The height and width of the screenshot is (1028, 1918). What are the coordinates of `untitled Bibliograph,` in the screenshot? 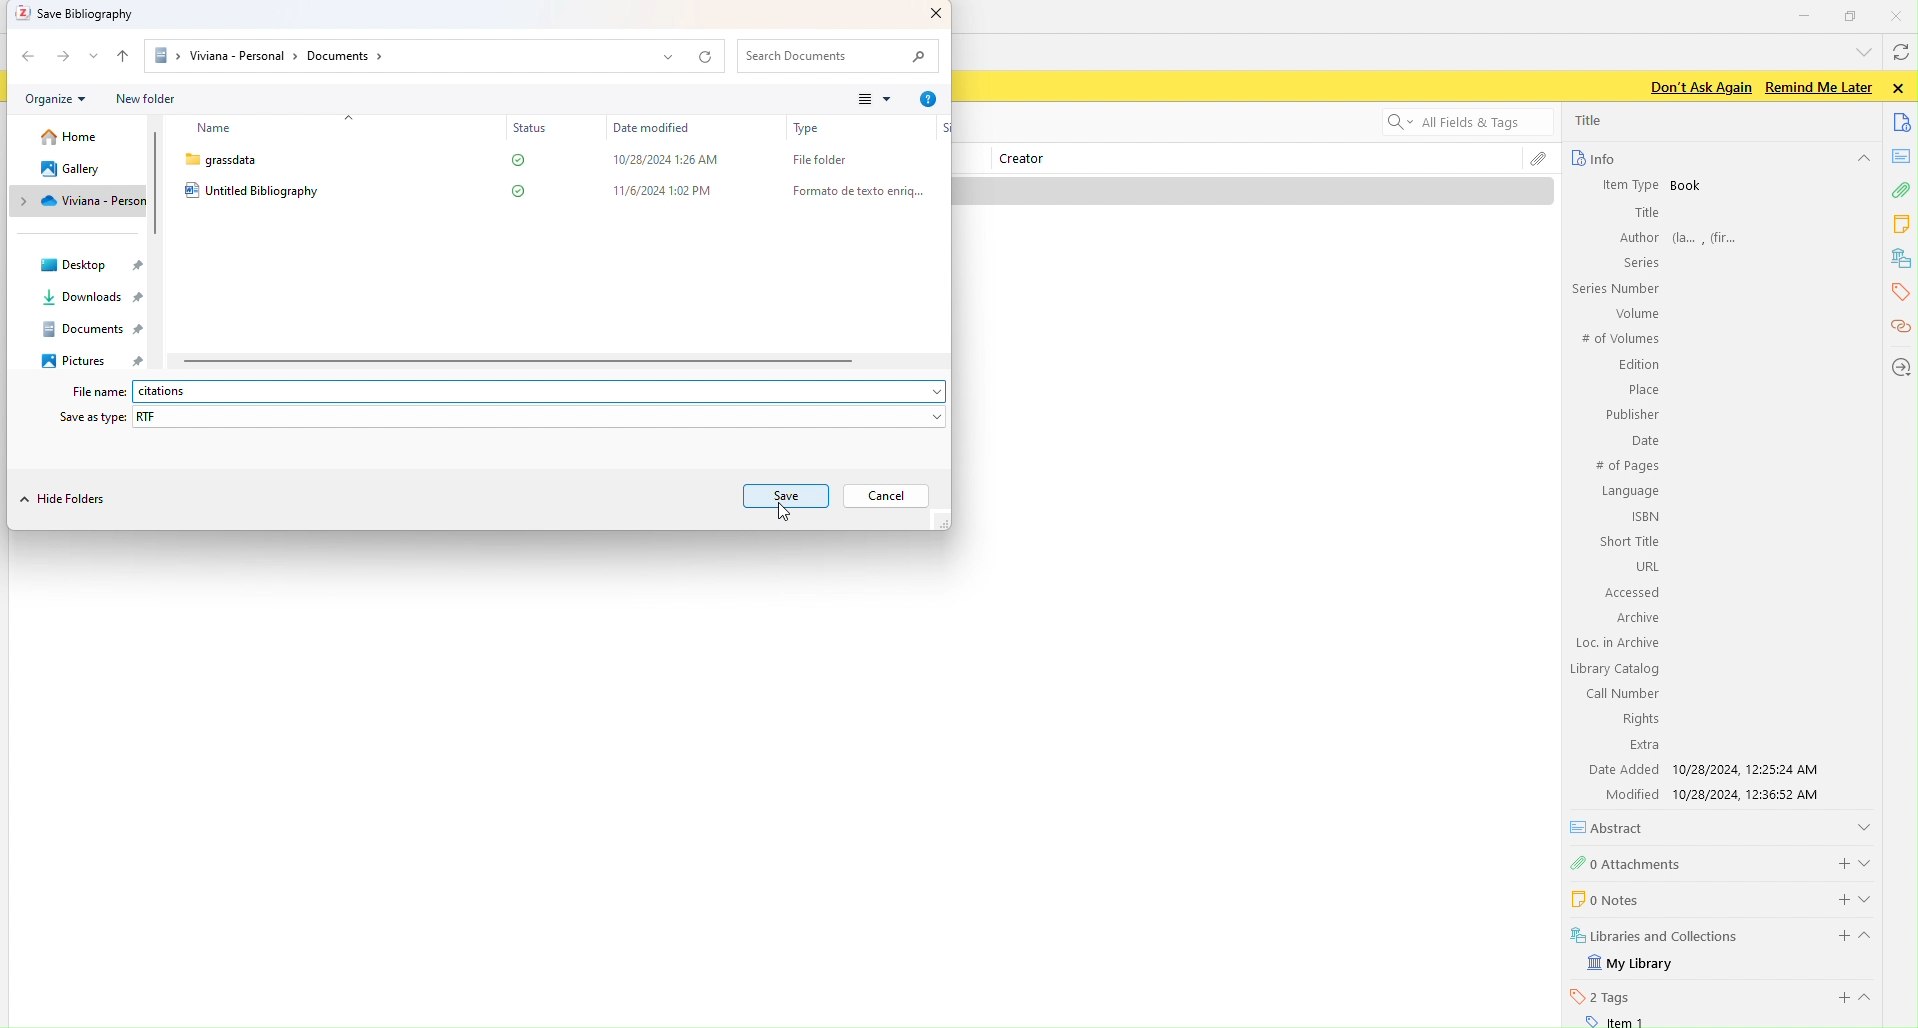 It's located at (199, 392).